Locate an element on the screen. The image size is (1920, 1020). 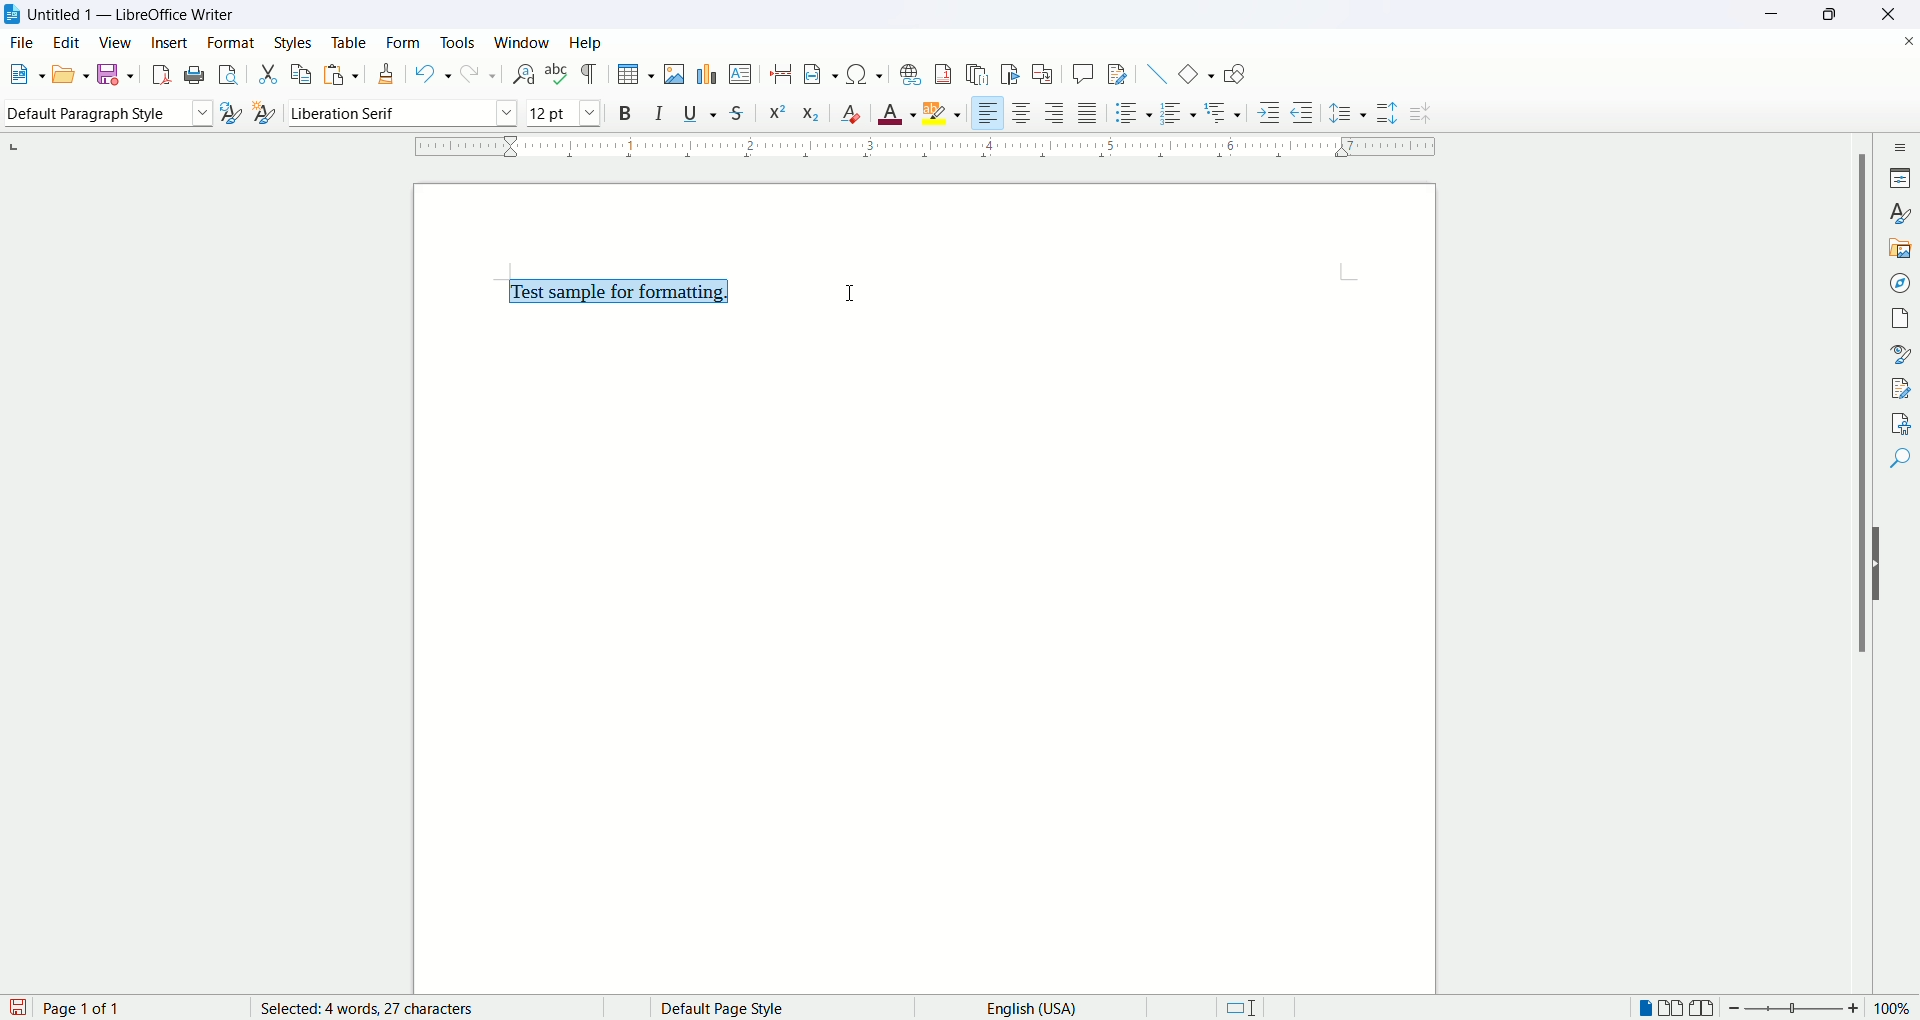
maximize is located at coordinates (1828, 15).